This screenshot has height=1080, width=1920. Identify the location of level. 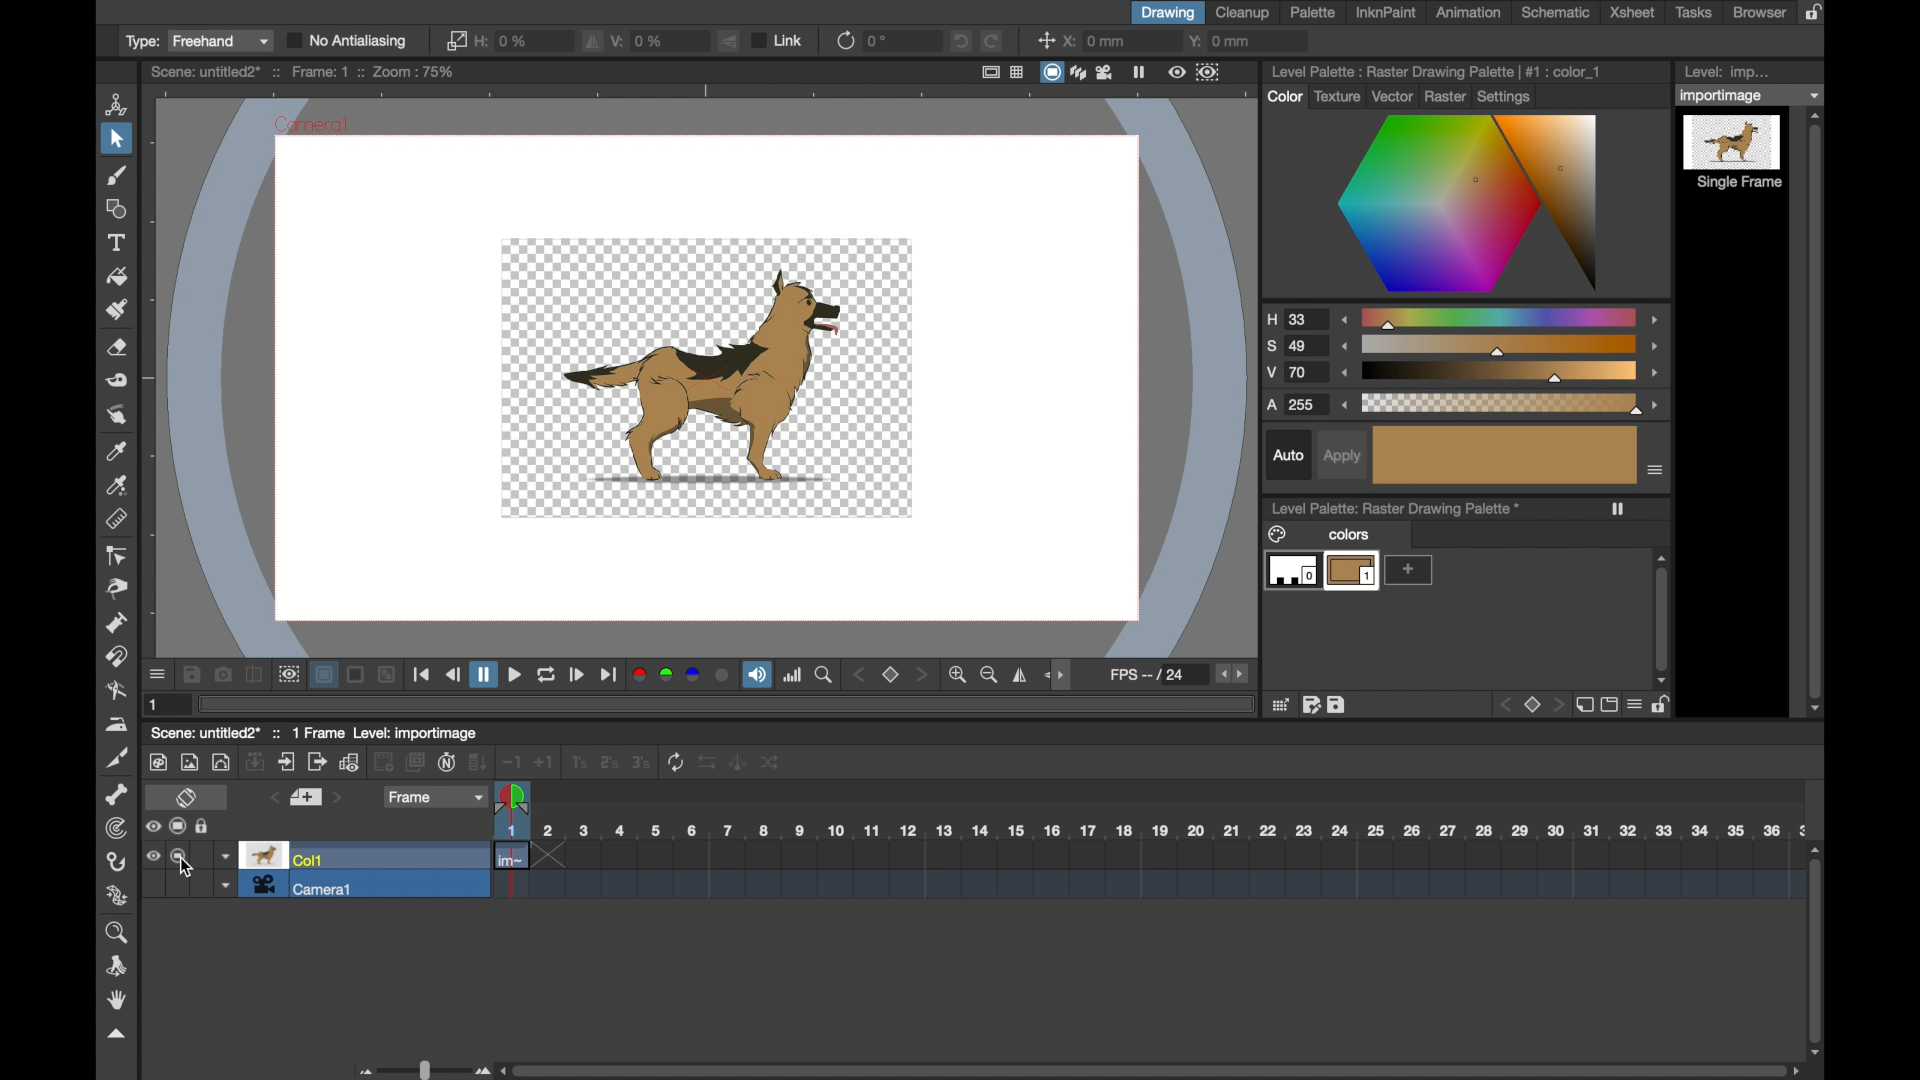
(1734, 153).